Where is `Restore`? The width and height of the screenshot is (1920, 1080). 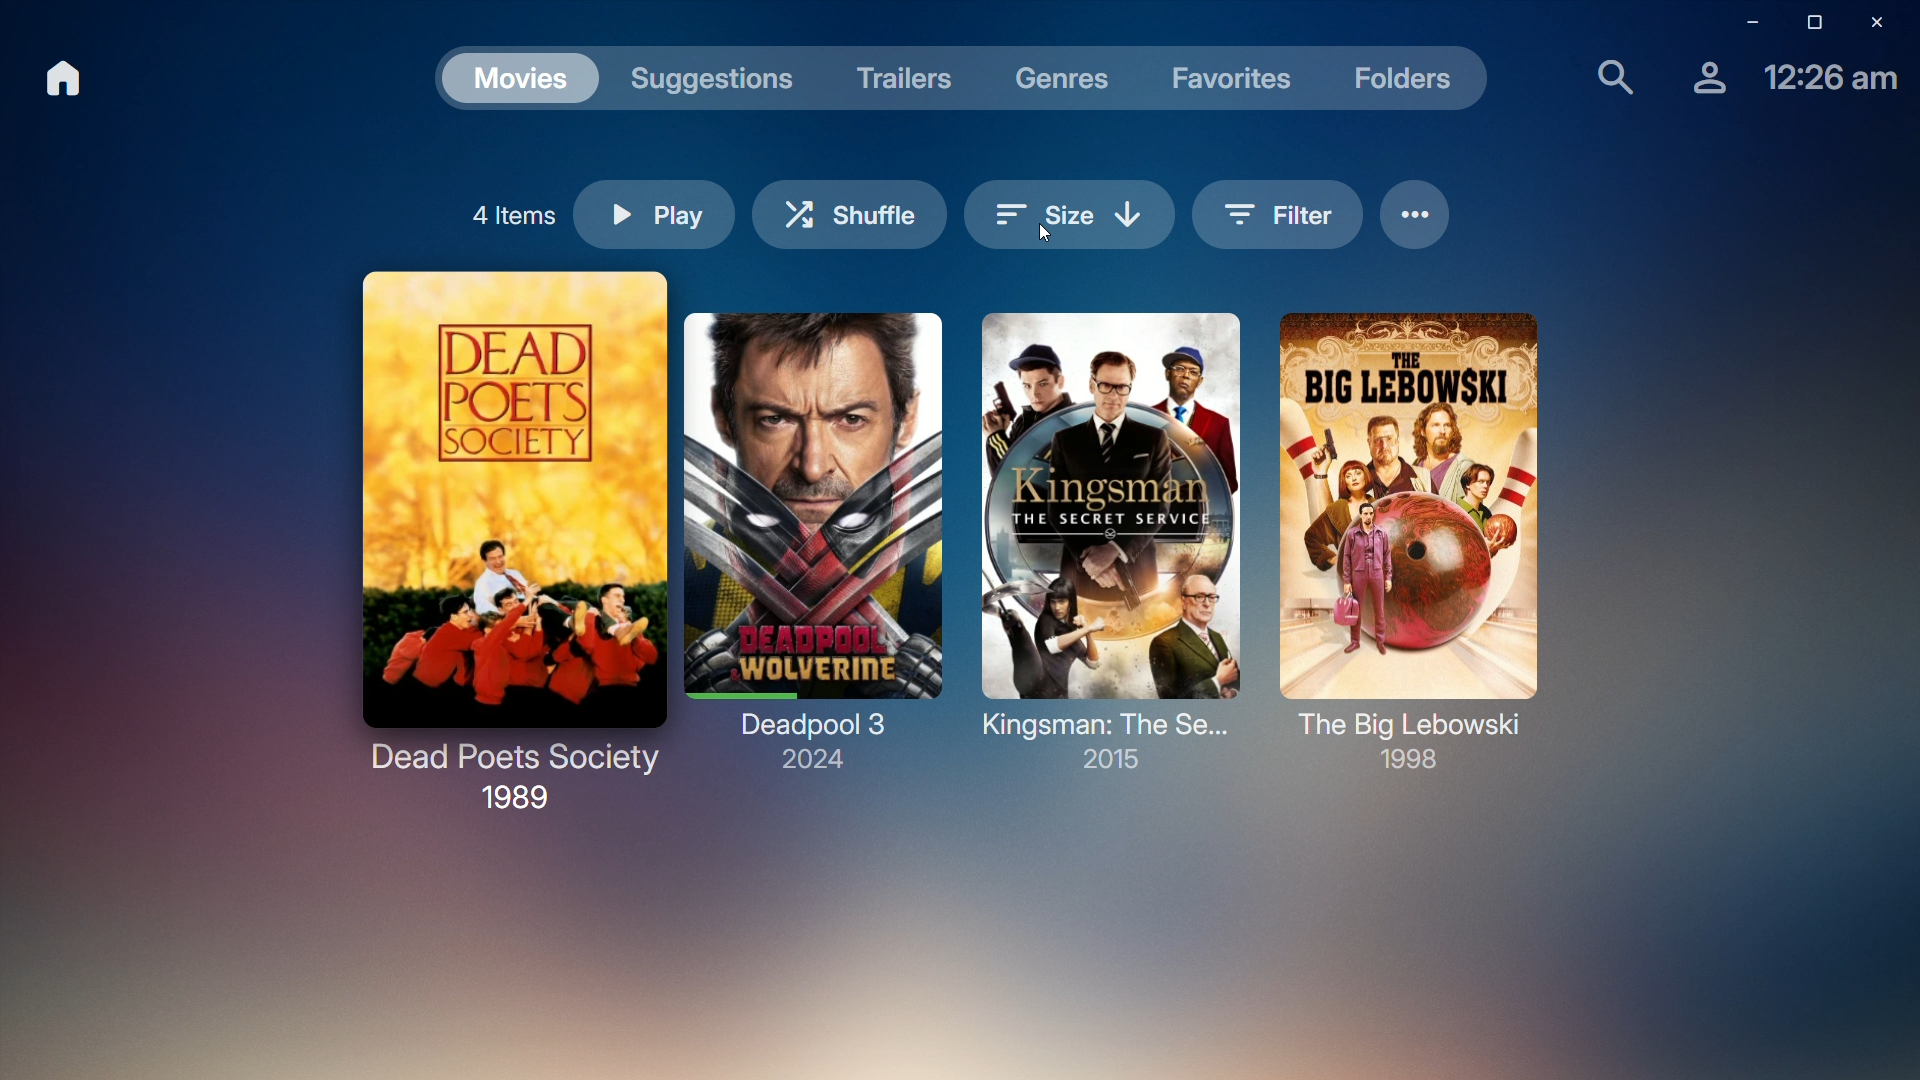 Restore is located at coordinates (1807, 23).